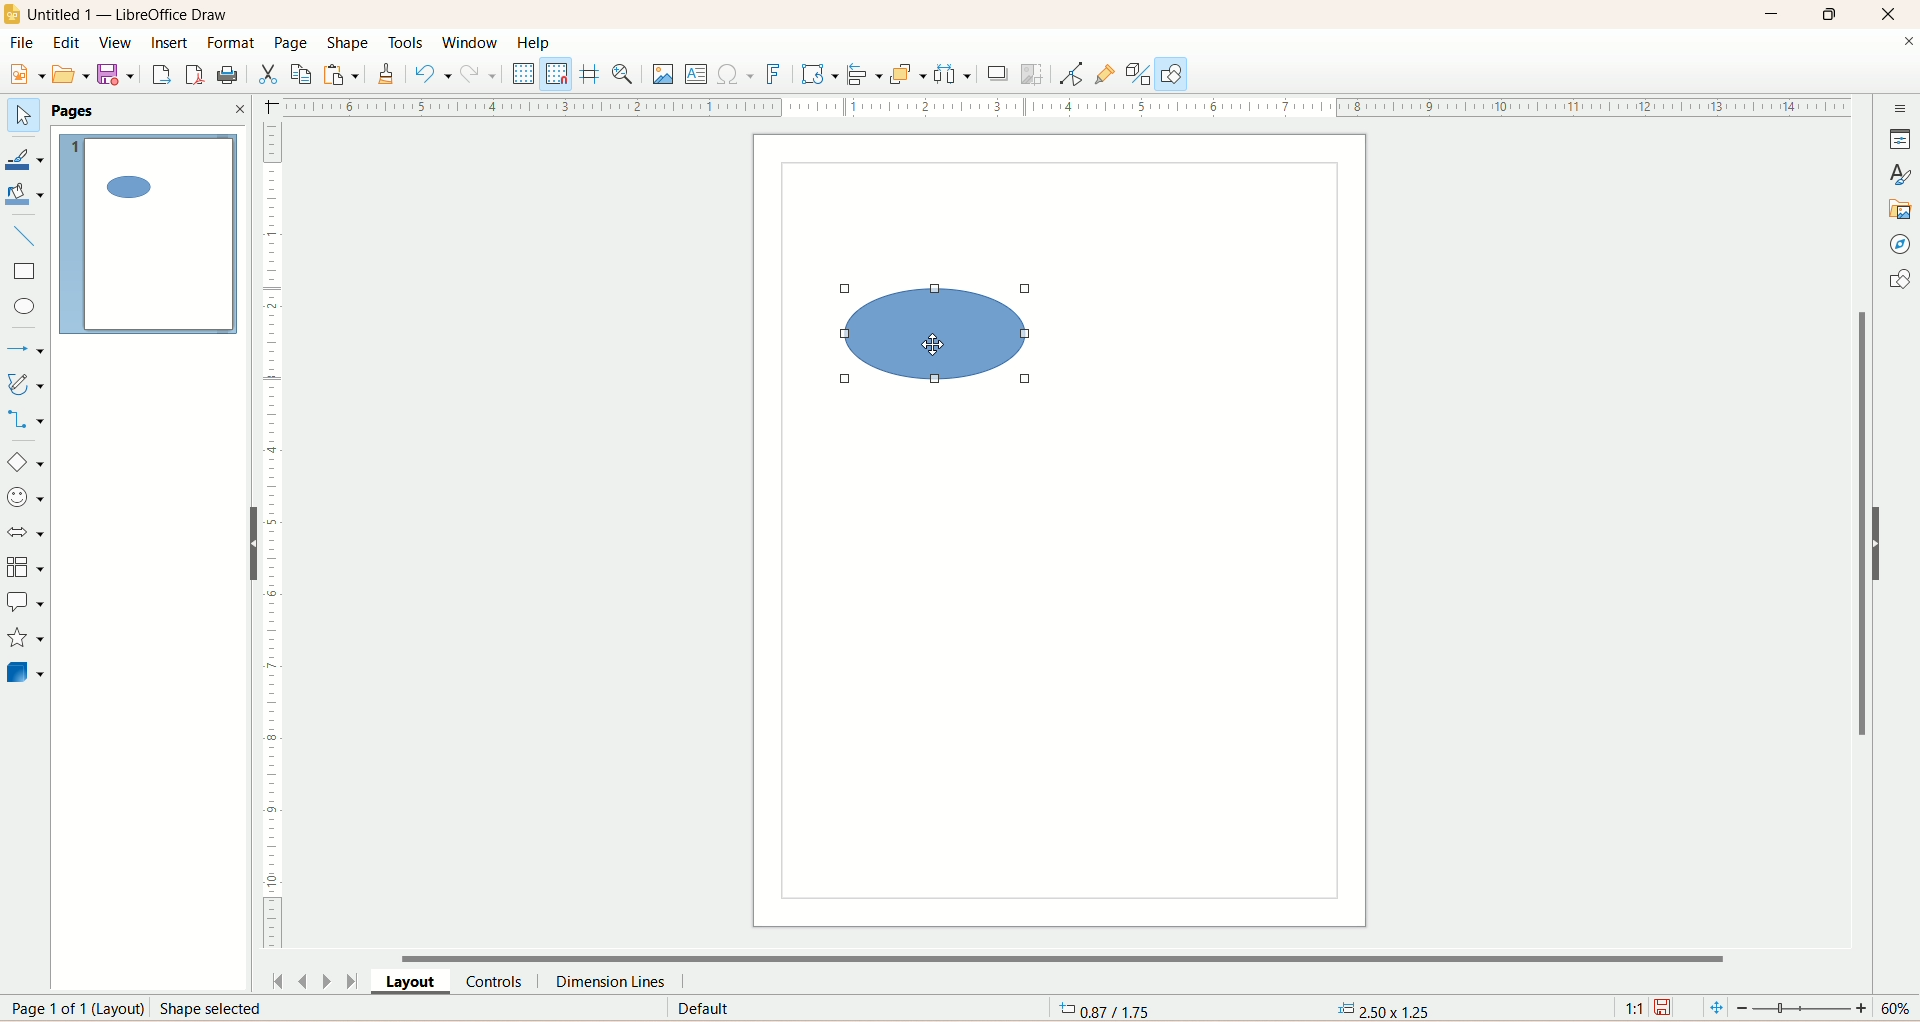 The height and width of the screenshot is (1022, 1920). I want to click on scale bar, so click(273, 537).